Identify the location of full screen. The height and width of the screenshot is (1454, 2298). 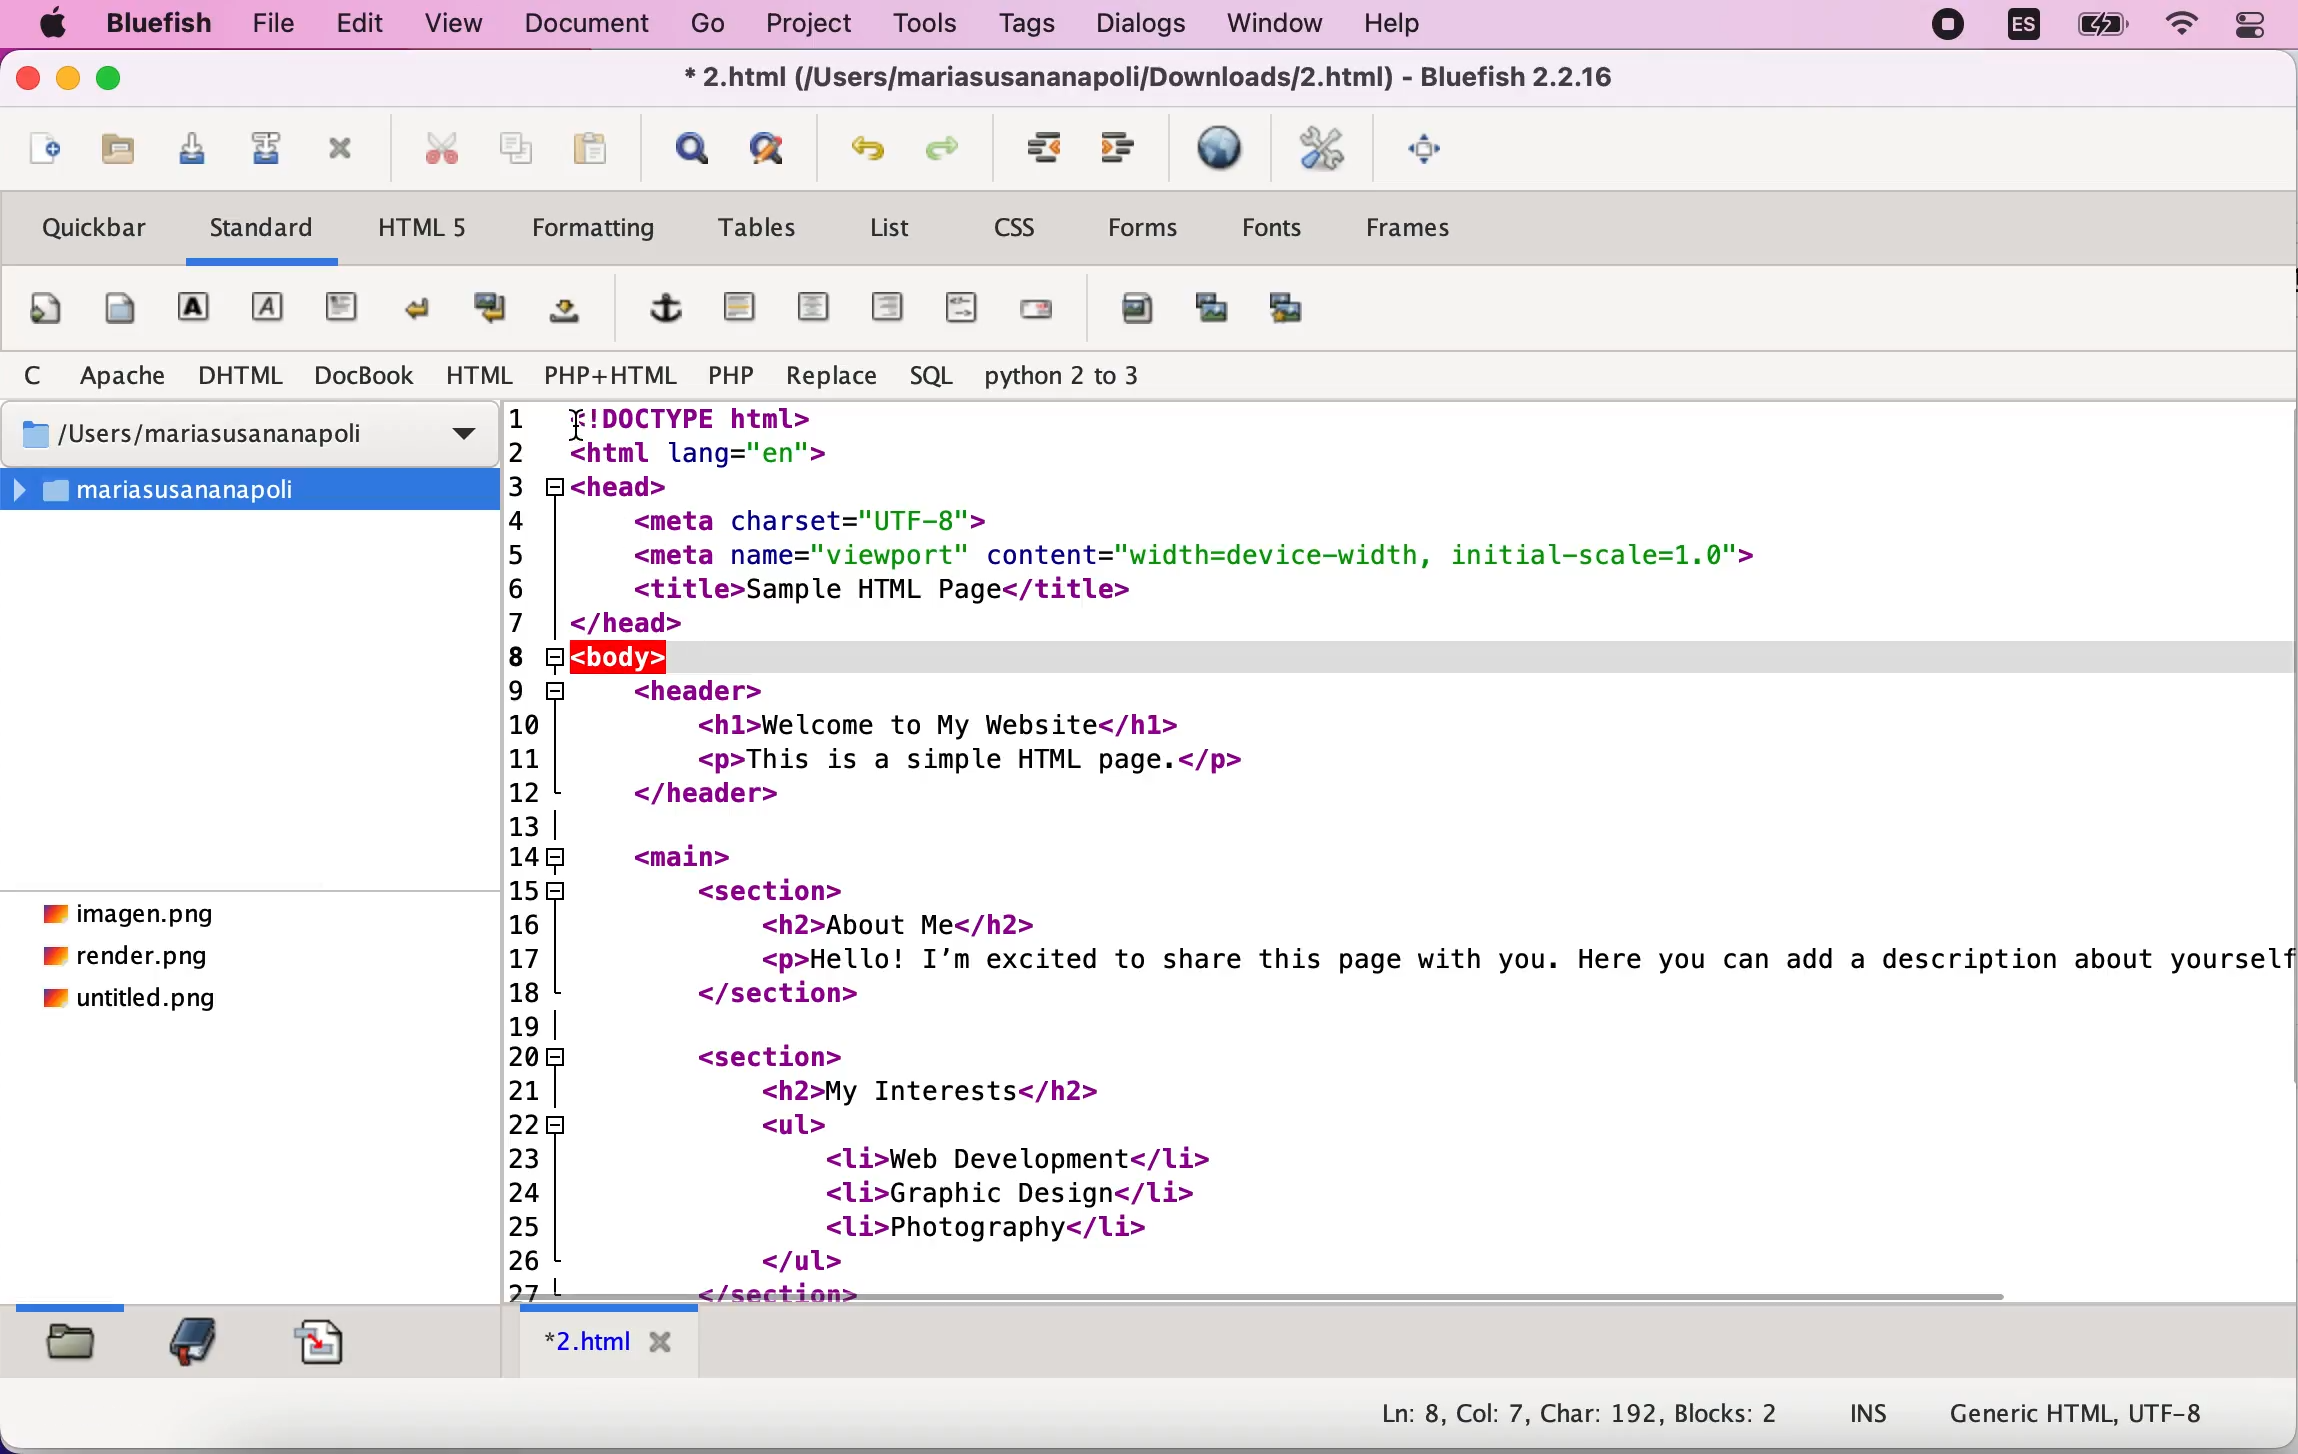
(1435, 159).